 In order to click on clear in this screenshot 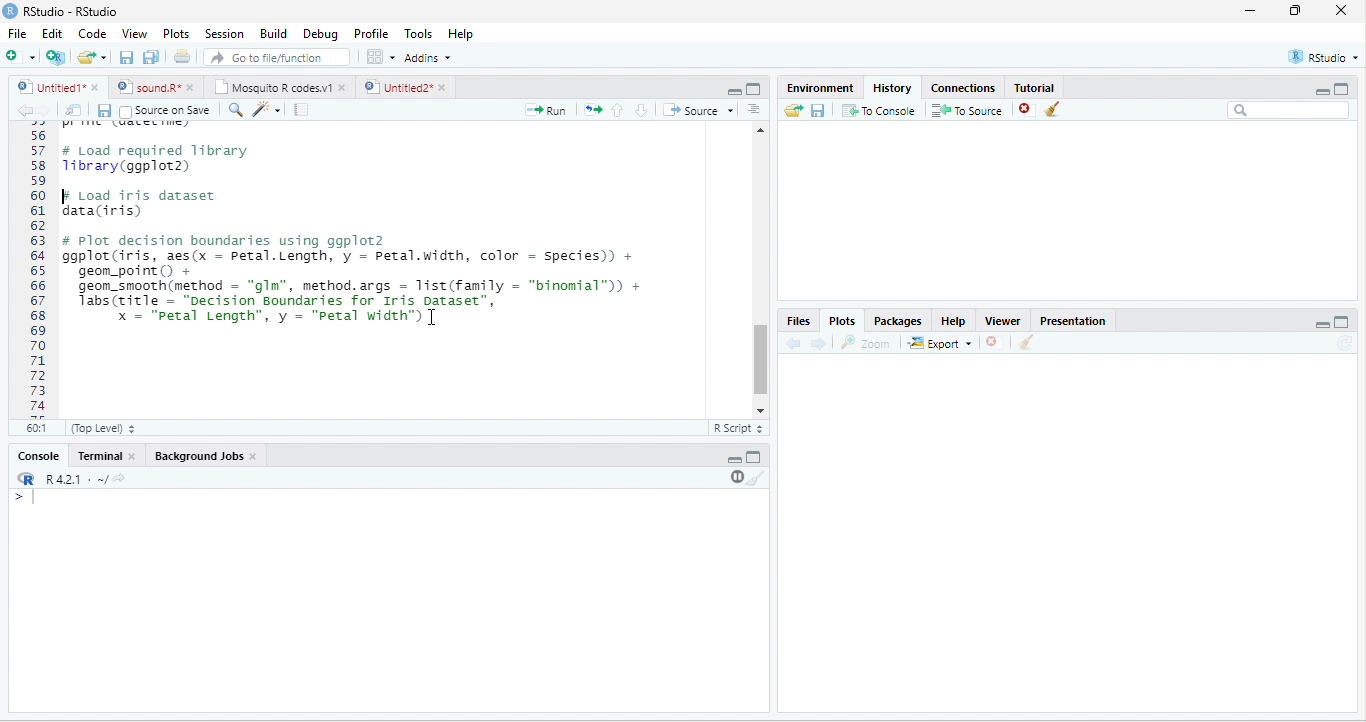, I will do `click(757, 478)`.